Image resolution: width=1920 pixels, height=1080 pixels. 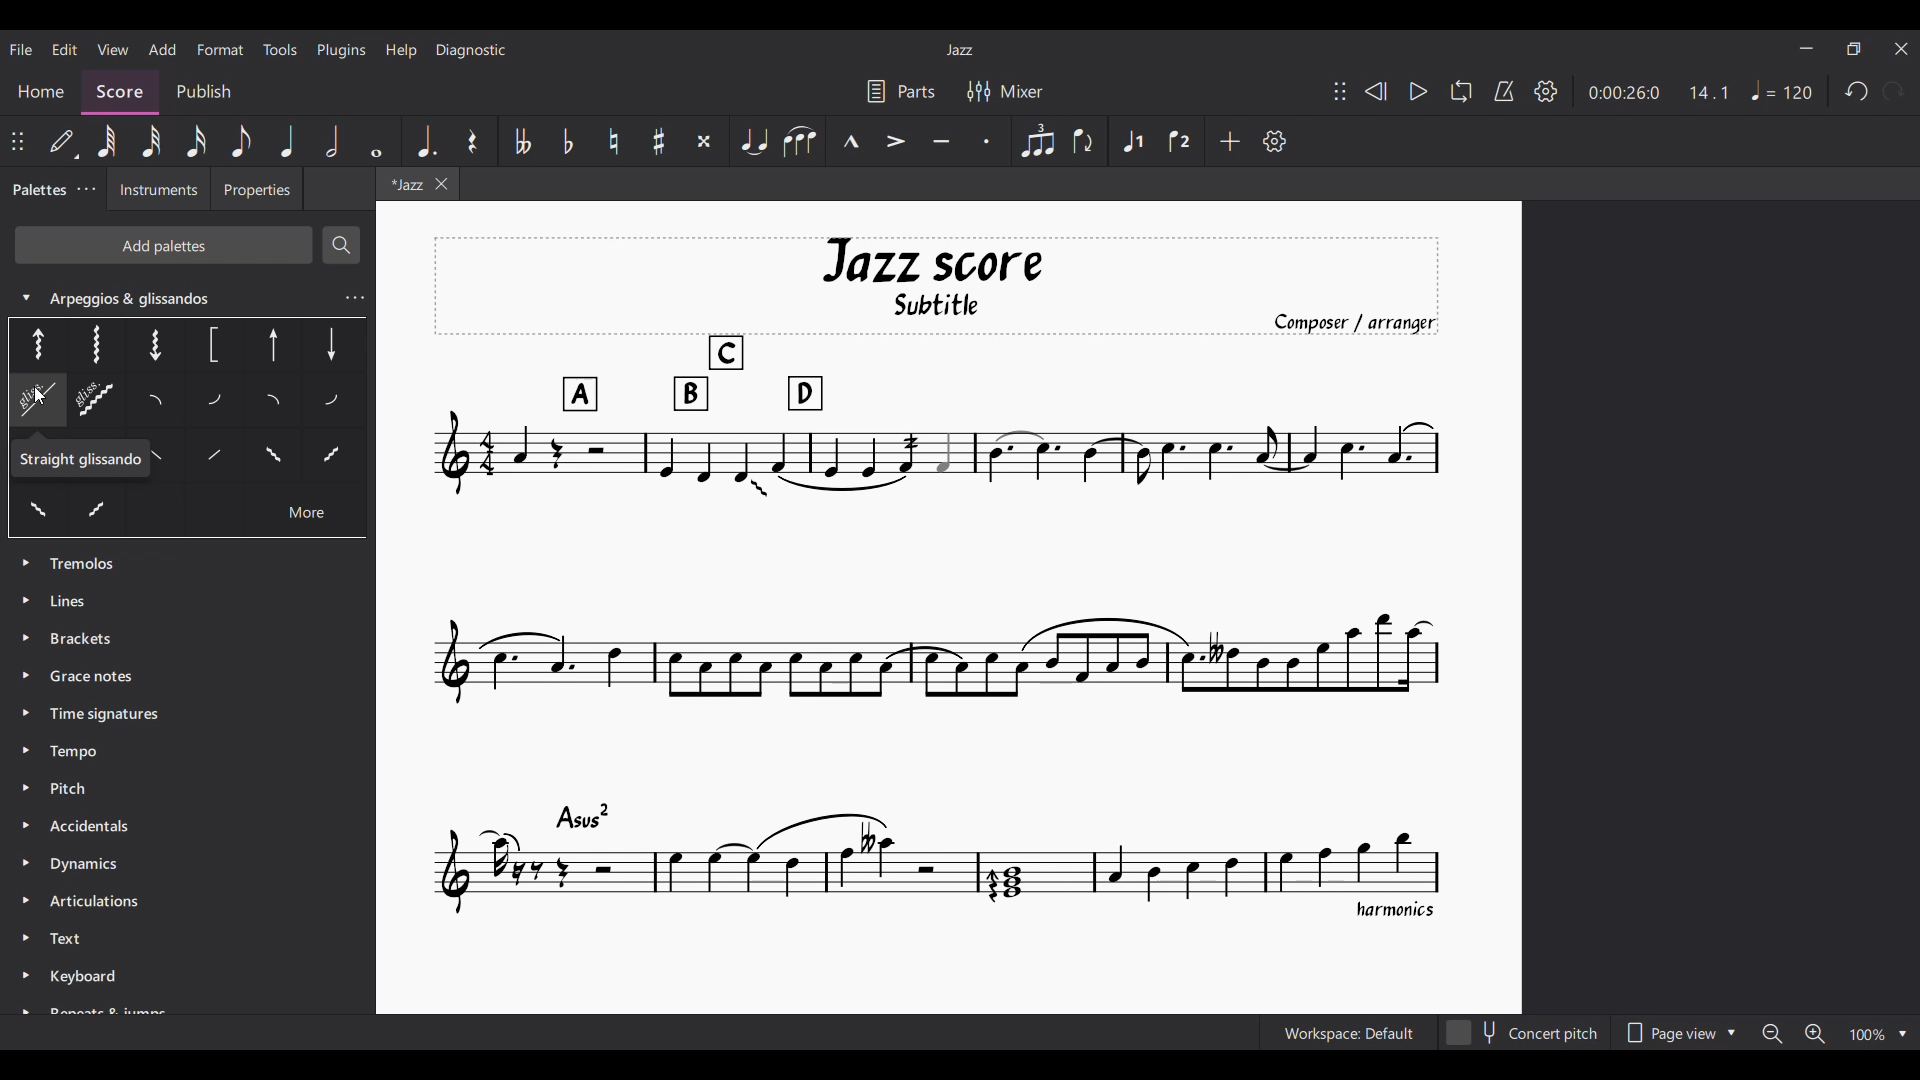 I want to click on Instruments, so click(x=152, y=191).